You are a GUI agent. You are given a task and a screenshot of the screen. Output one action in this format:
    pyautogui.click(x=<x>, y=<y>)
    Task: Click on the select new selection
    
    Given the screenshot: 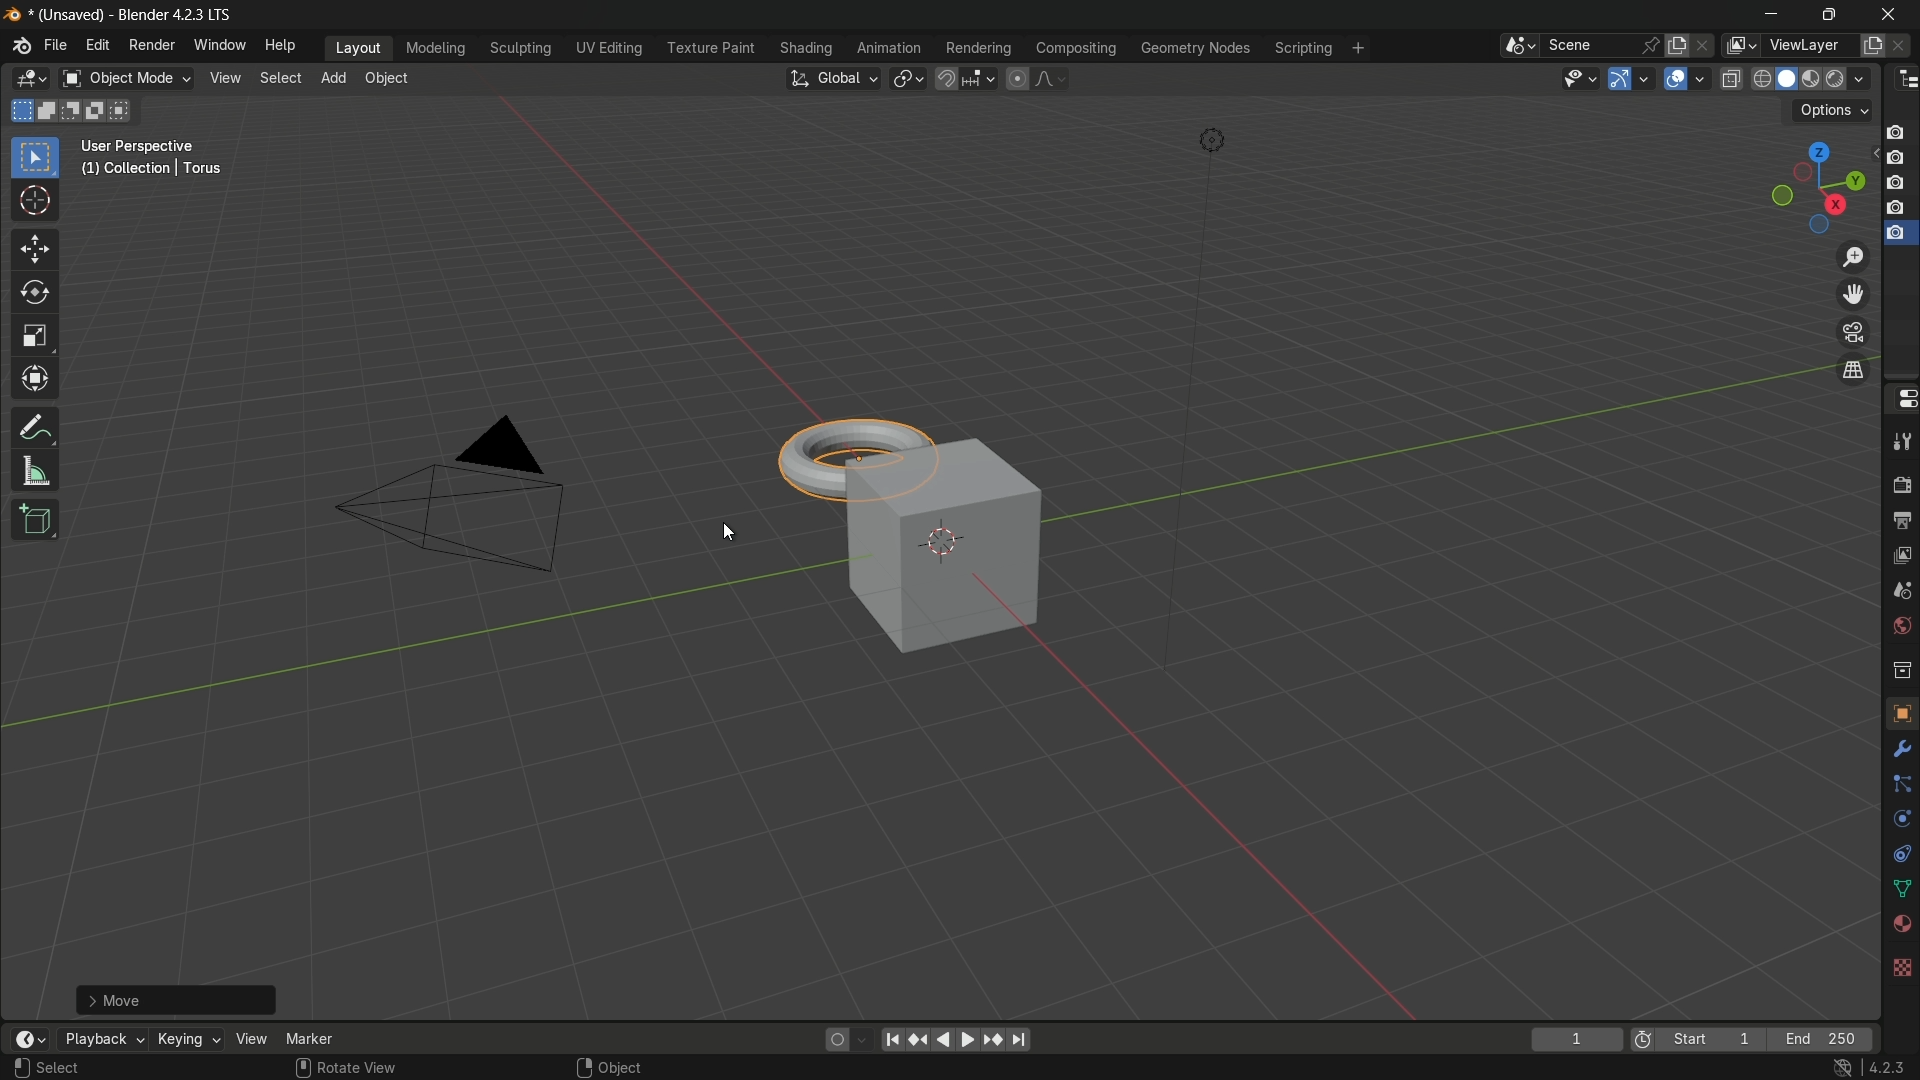 What is the action you would take?
    pyautogui.click(x=19, y=111)
    